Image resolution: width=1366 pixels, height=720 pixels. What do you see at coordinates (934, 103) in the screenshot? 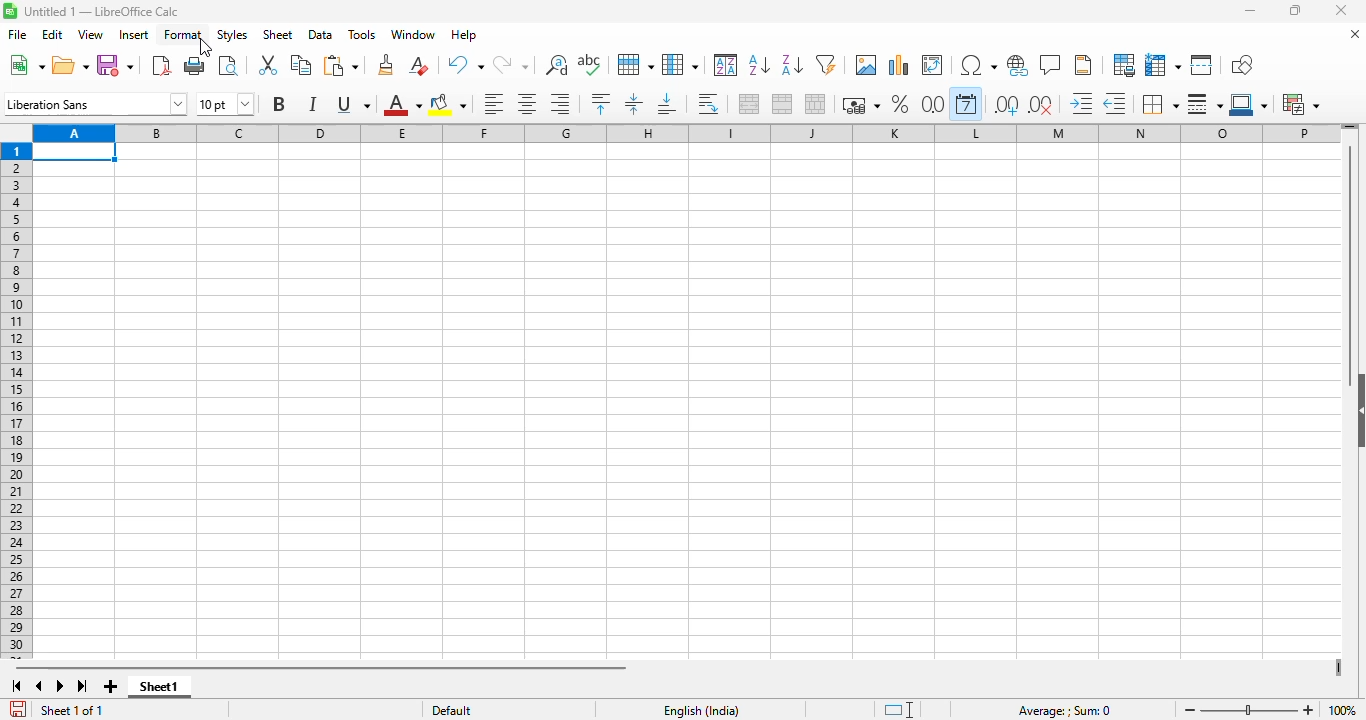
I see `format as number` at bounding box center [934, 103].